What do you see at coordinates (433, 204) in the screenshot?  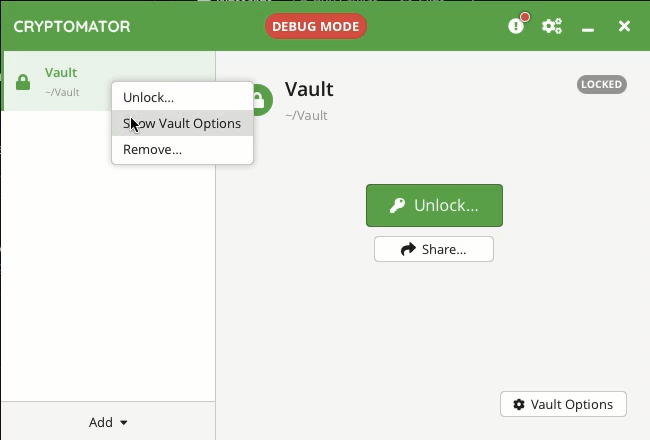 I see `# Unlock...` at bounding box center [433, 204].